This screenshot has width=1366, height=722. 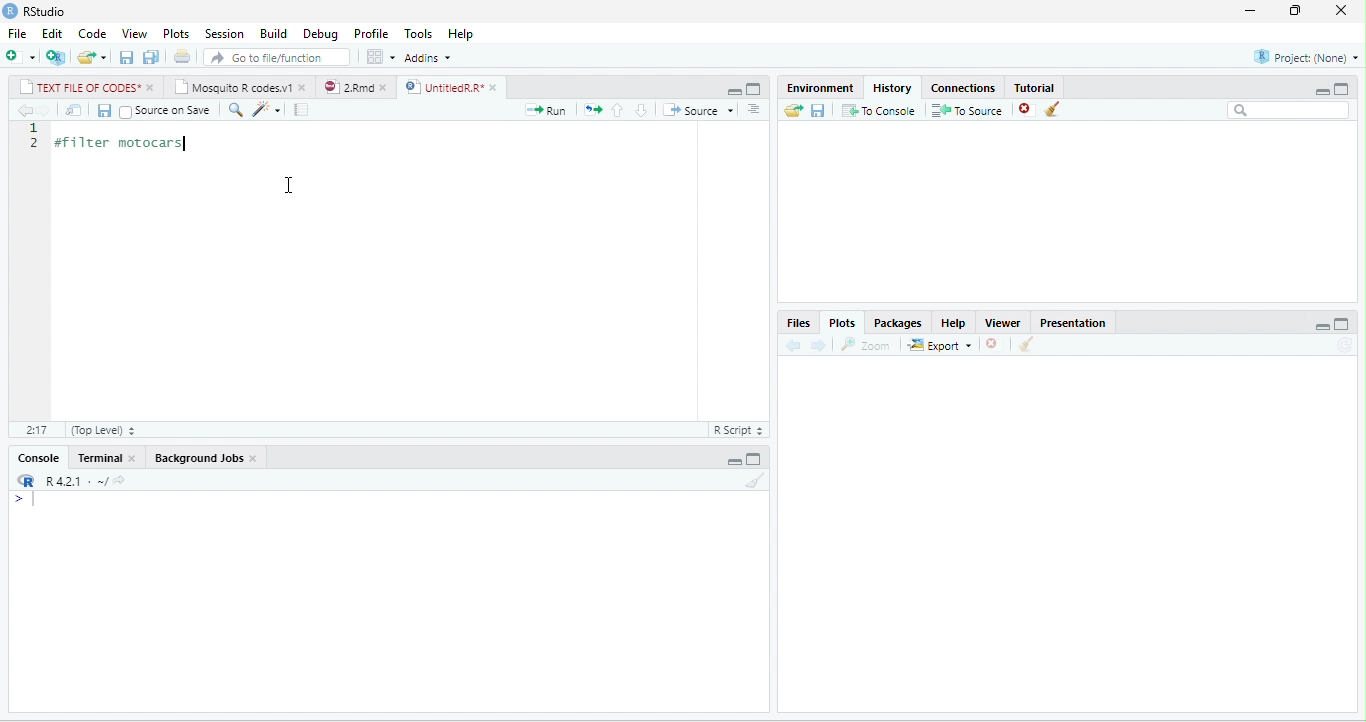 What do you see at coordinates (892, 88) in the screenshot?
I see `History` at bounding box center [892, 88].